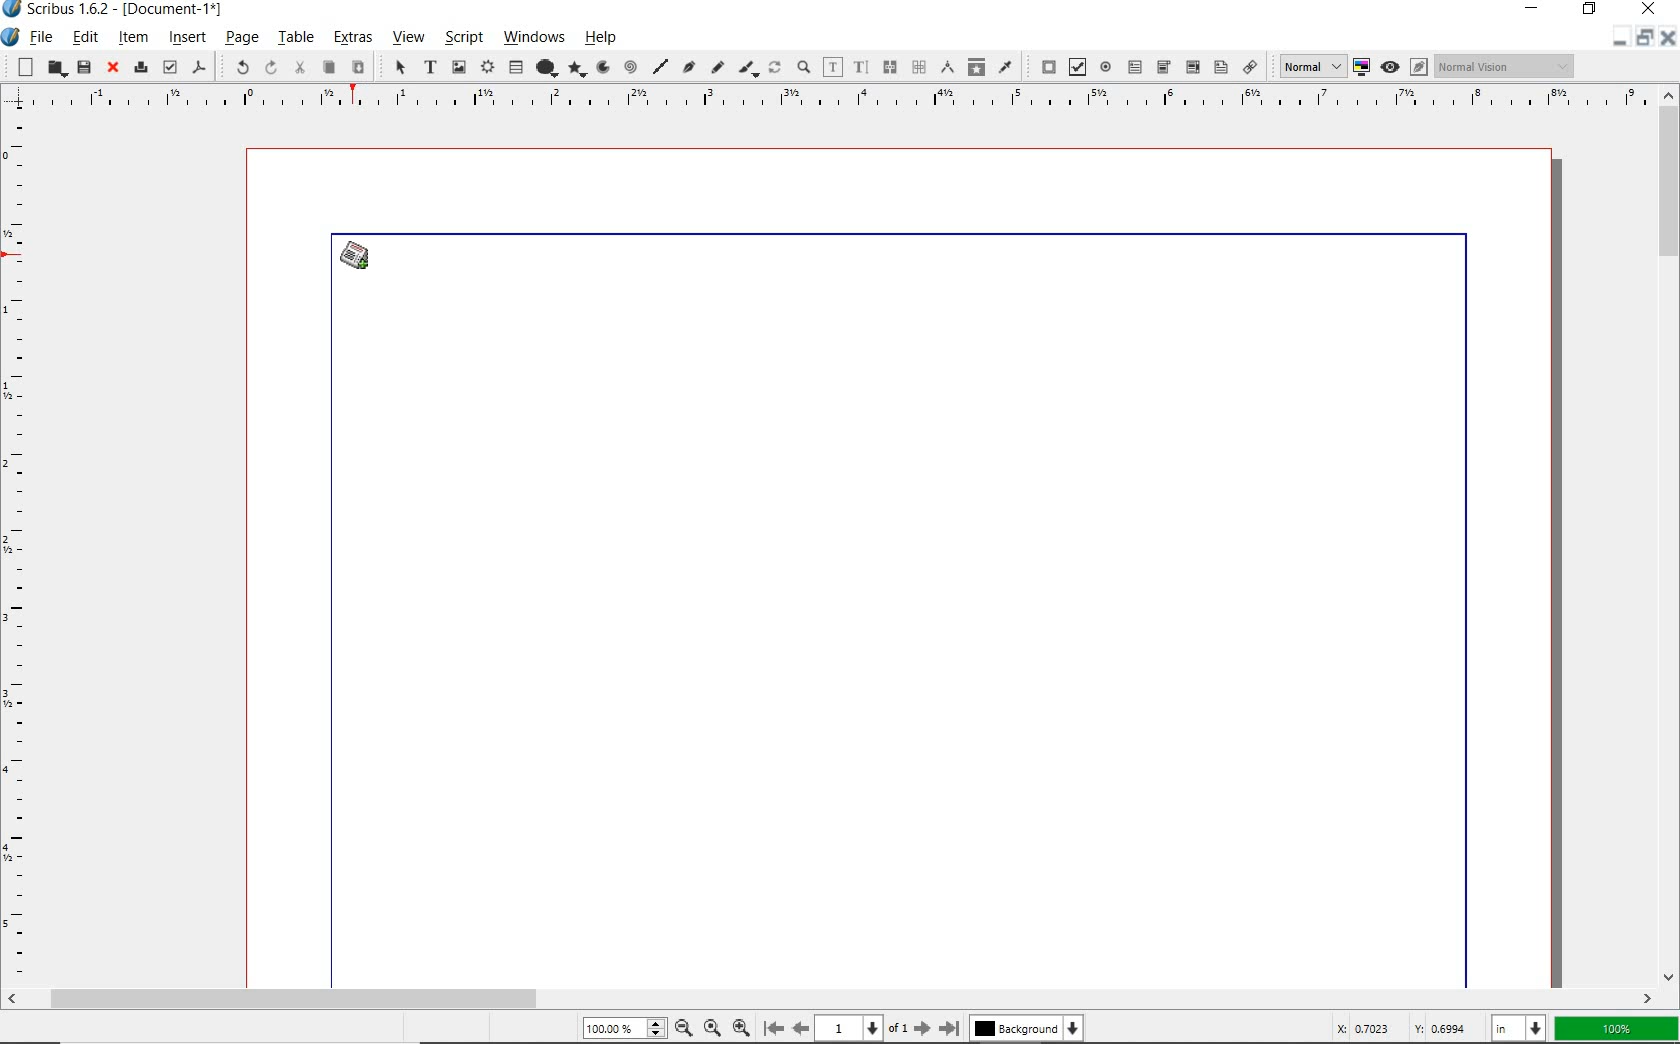  What do you see at coordinates (1621, 36) in the screenshot?
I see `restore down` at bounding box center [1621, 36].